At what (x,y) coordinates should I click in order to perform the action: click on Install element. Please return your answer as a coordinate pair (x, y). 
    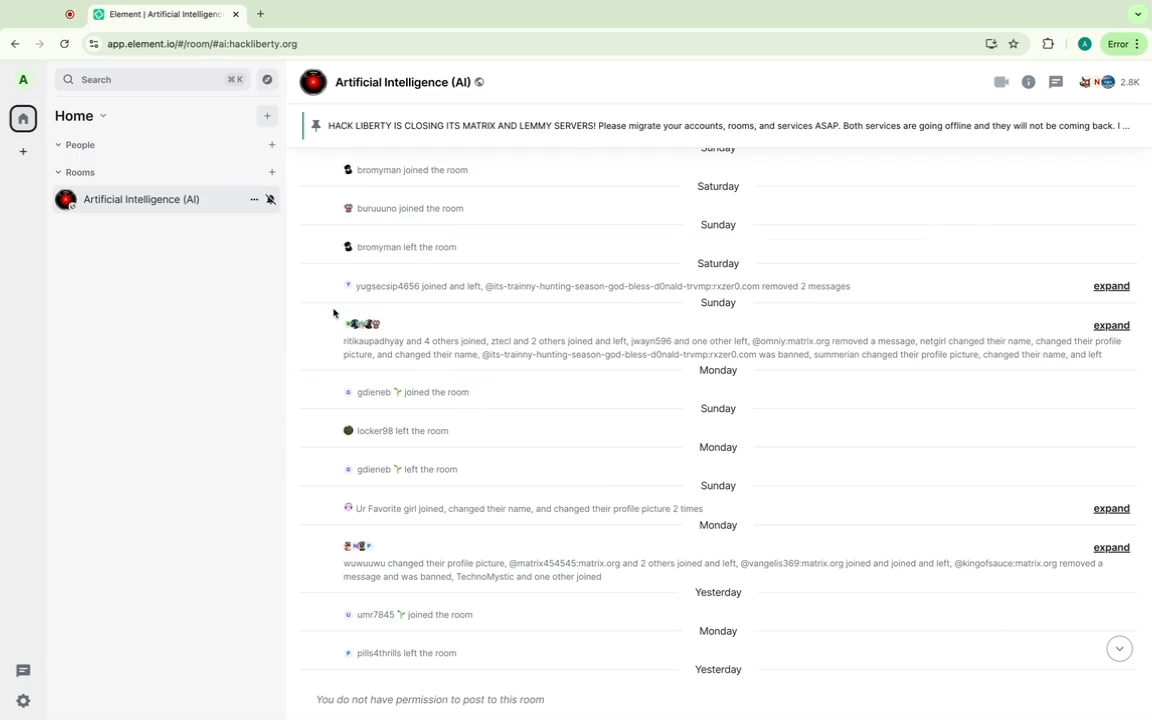
    Looking at the image, I should click on (988, 43).